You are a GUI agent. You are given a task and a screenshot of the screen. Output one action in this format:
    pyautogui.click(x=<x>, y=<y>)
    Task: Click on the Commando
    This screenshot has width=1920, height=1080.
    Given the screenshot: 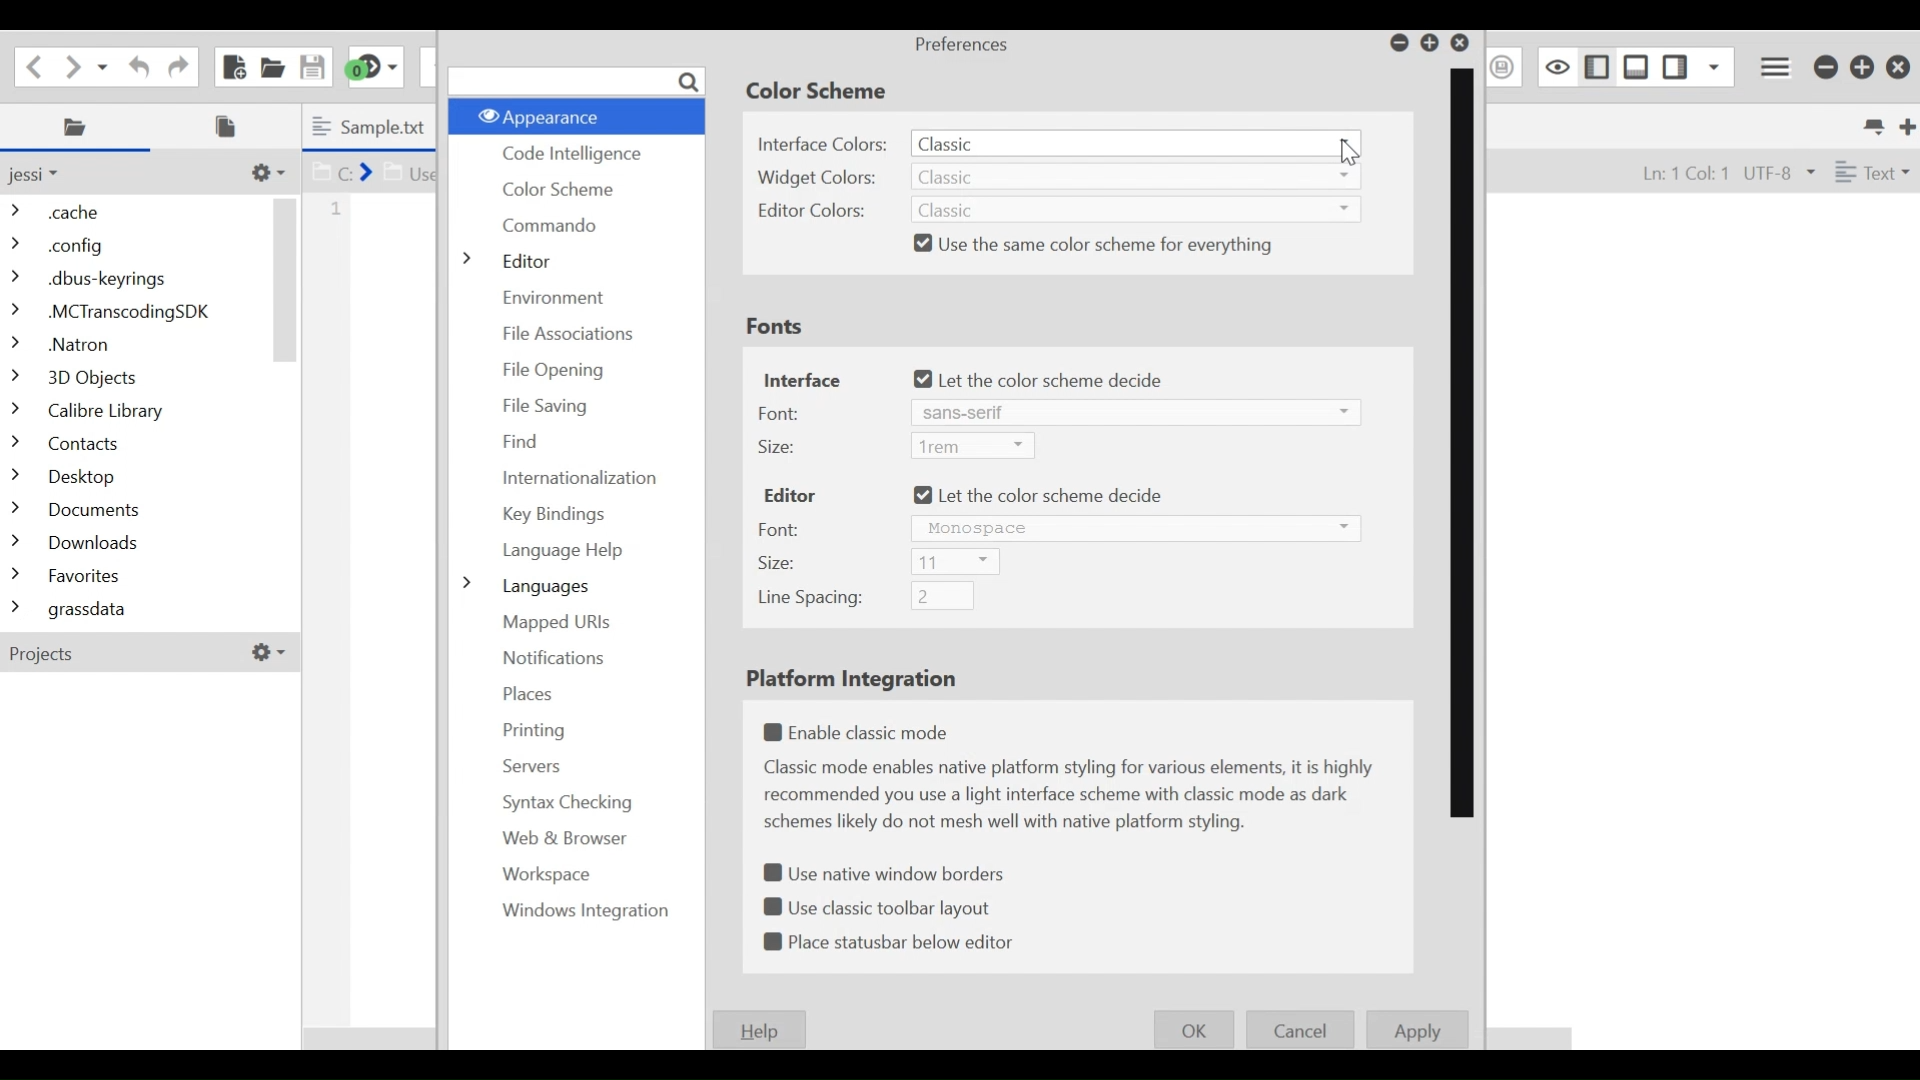 What is the action you would take?
    pyautogui.click(x=555, y=226)
    